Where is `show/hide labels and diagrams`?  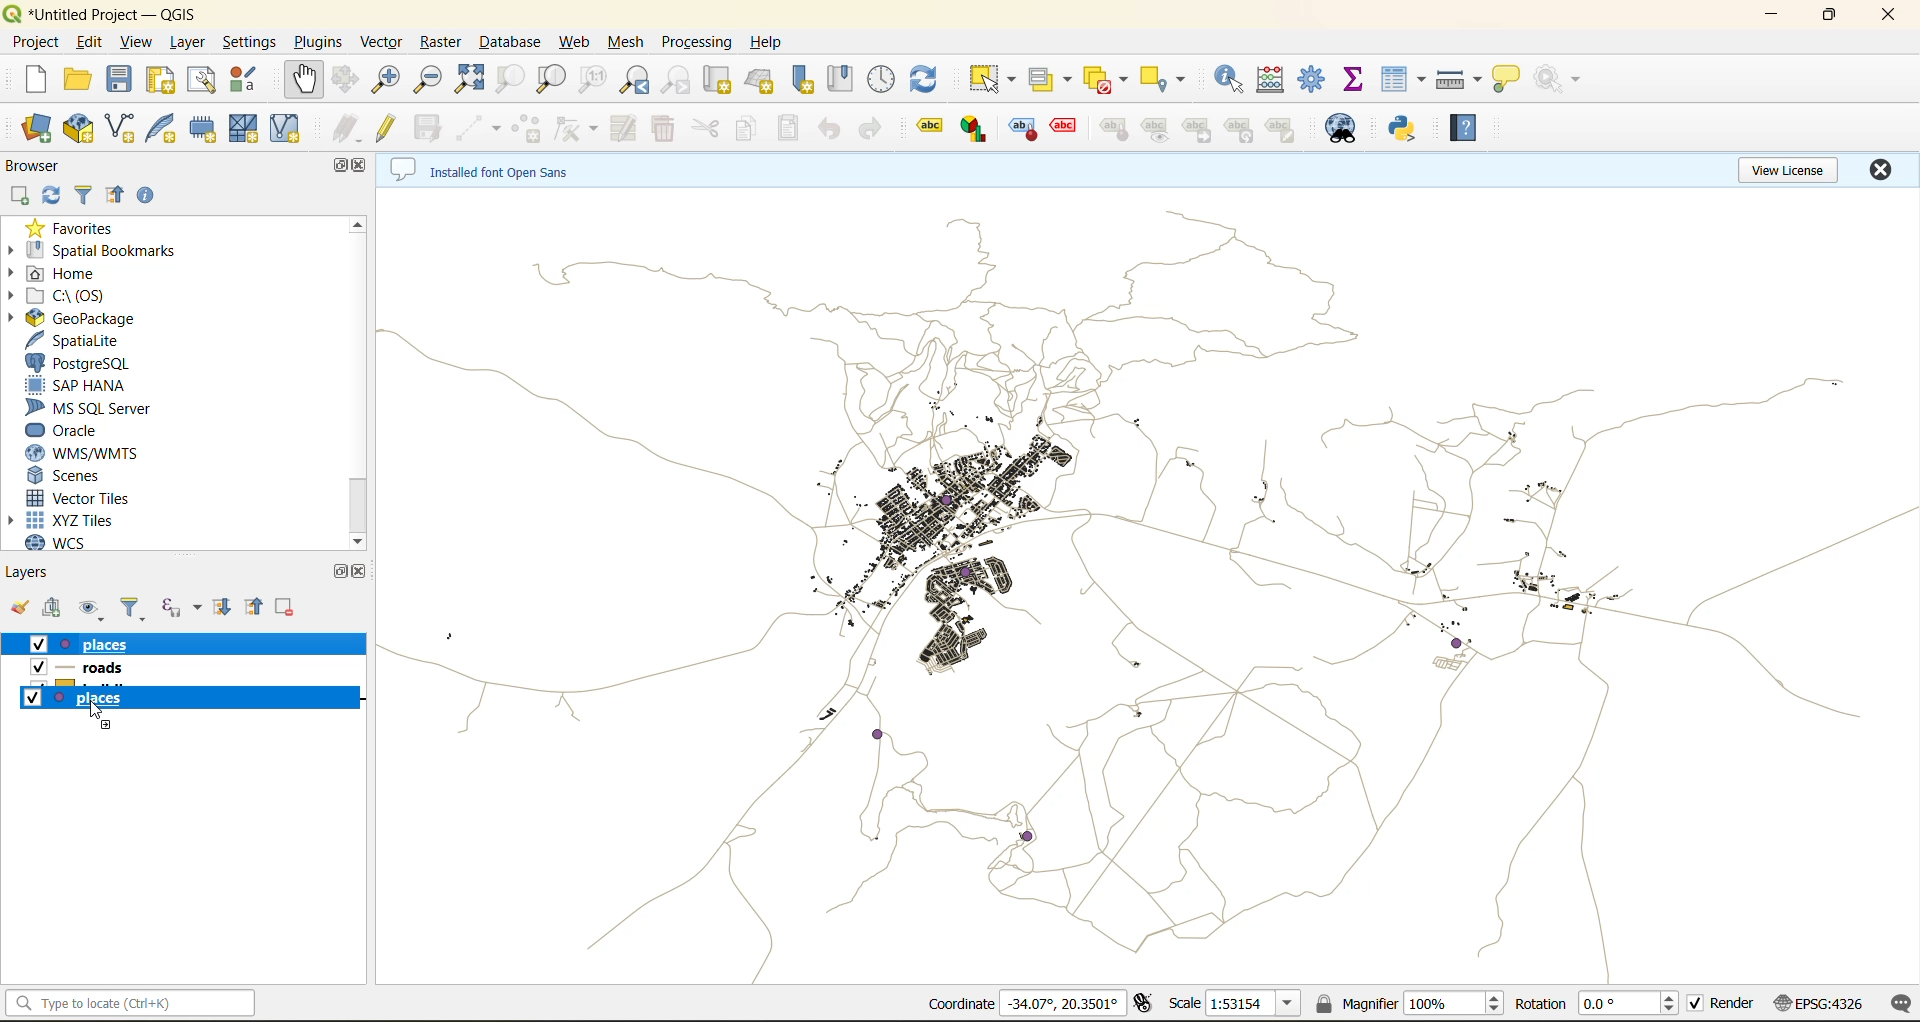
show/hide labels and diagrams is located at coordinates (1160, 128).